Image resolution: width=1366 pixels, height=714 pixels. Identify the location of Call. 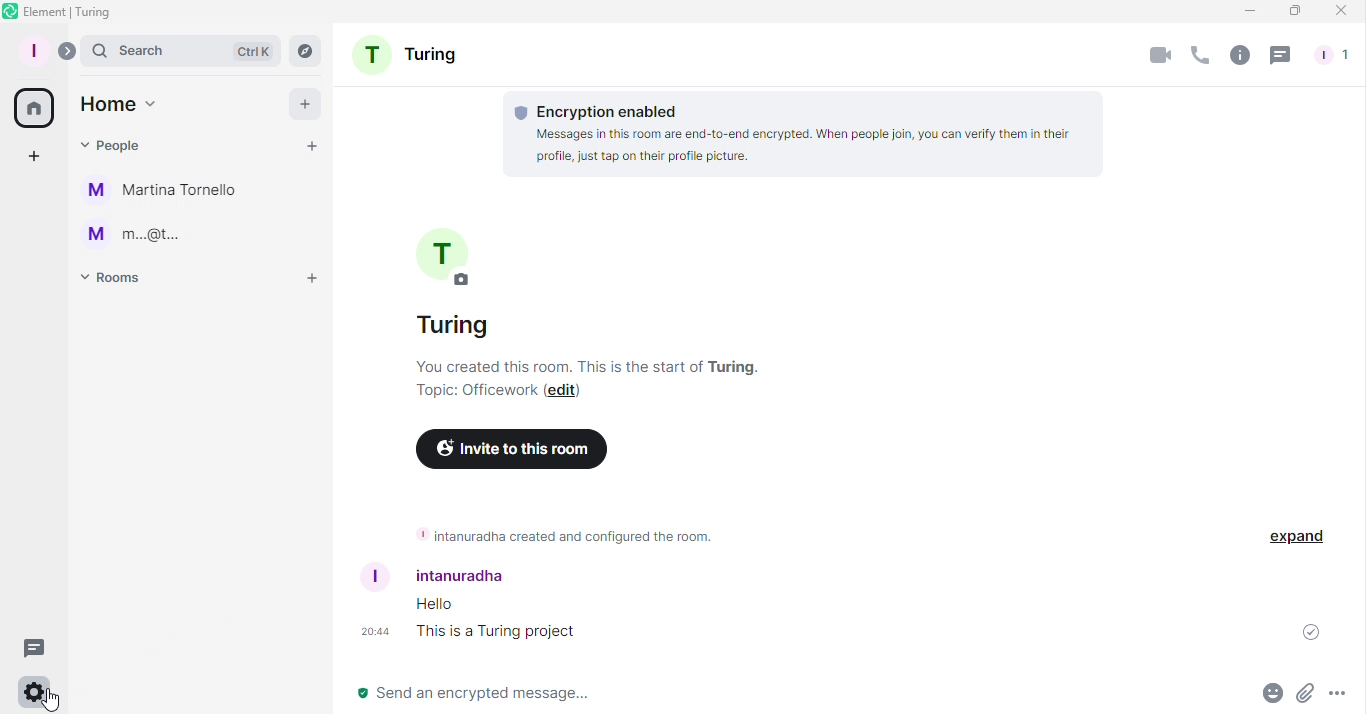
(1202, 58).